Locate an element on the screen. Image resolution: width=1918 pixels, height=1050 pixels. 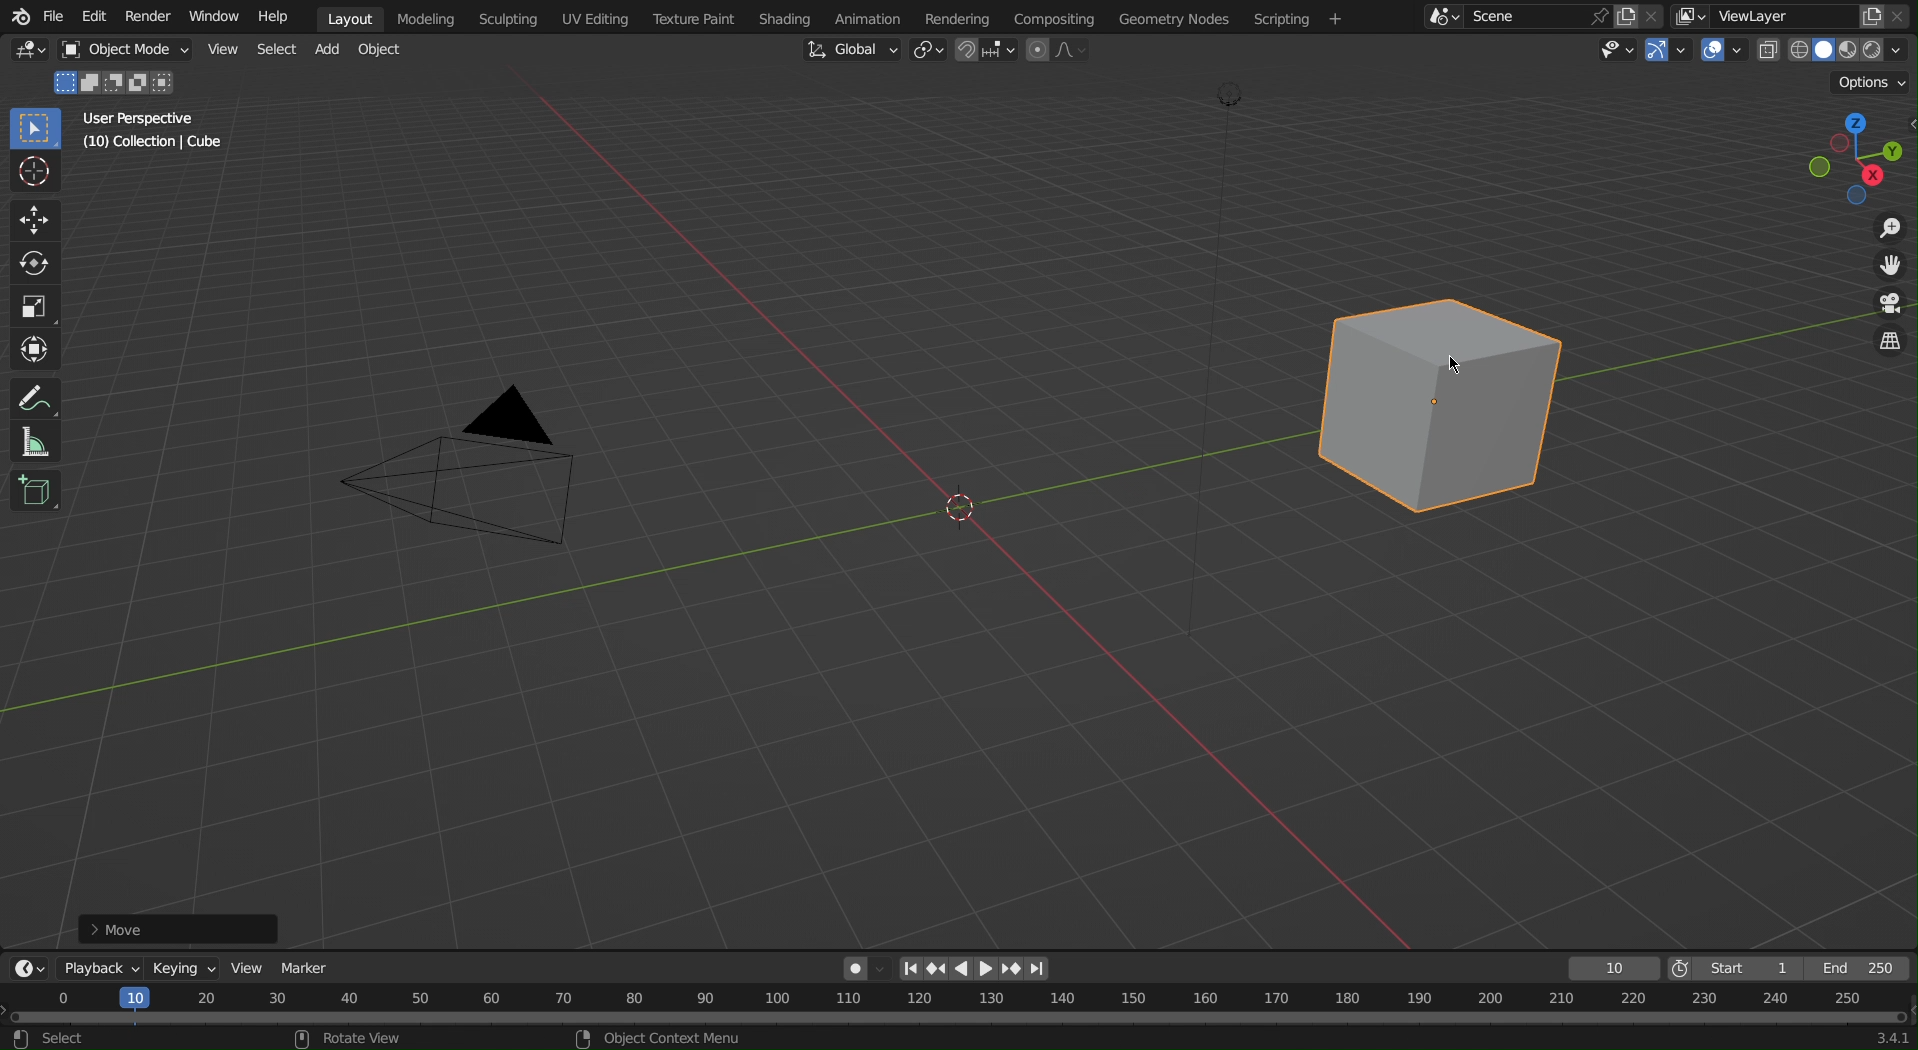
Blender is located at coordinates (17, 15).